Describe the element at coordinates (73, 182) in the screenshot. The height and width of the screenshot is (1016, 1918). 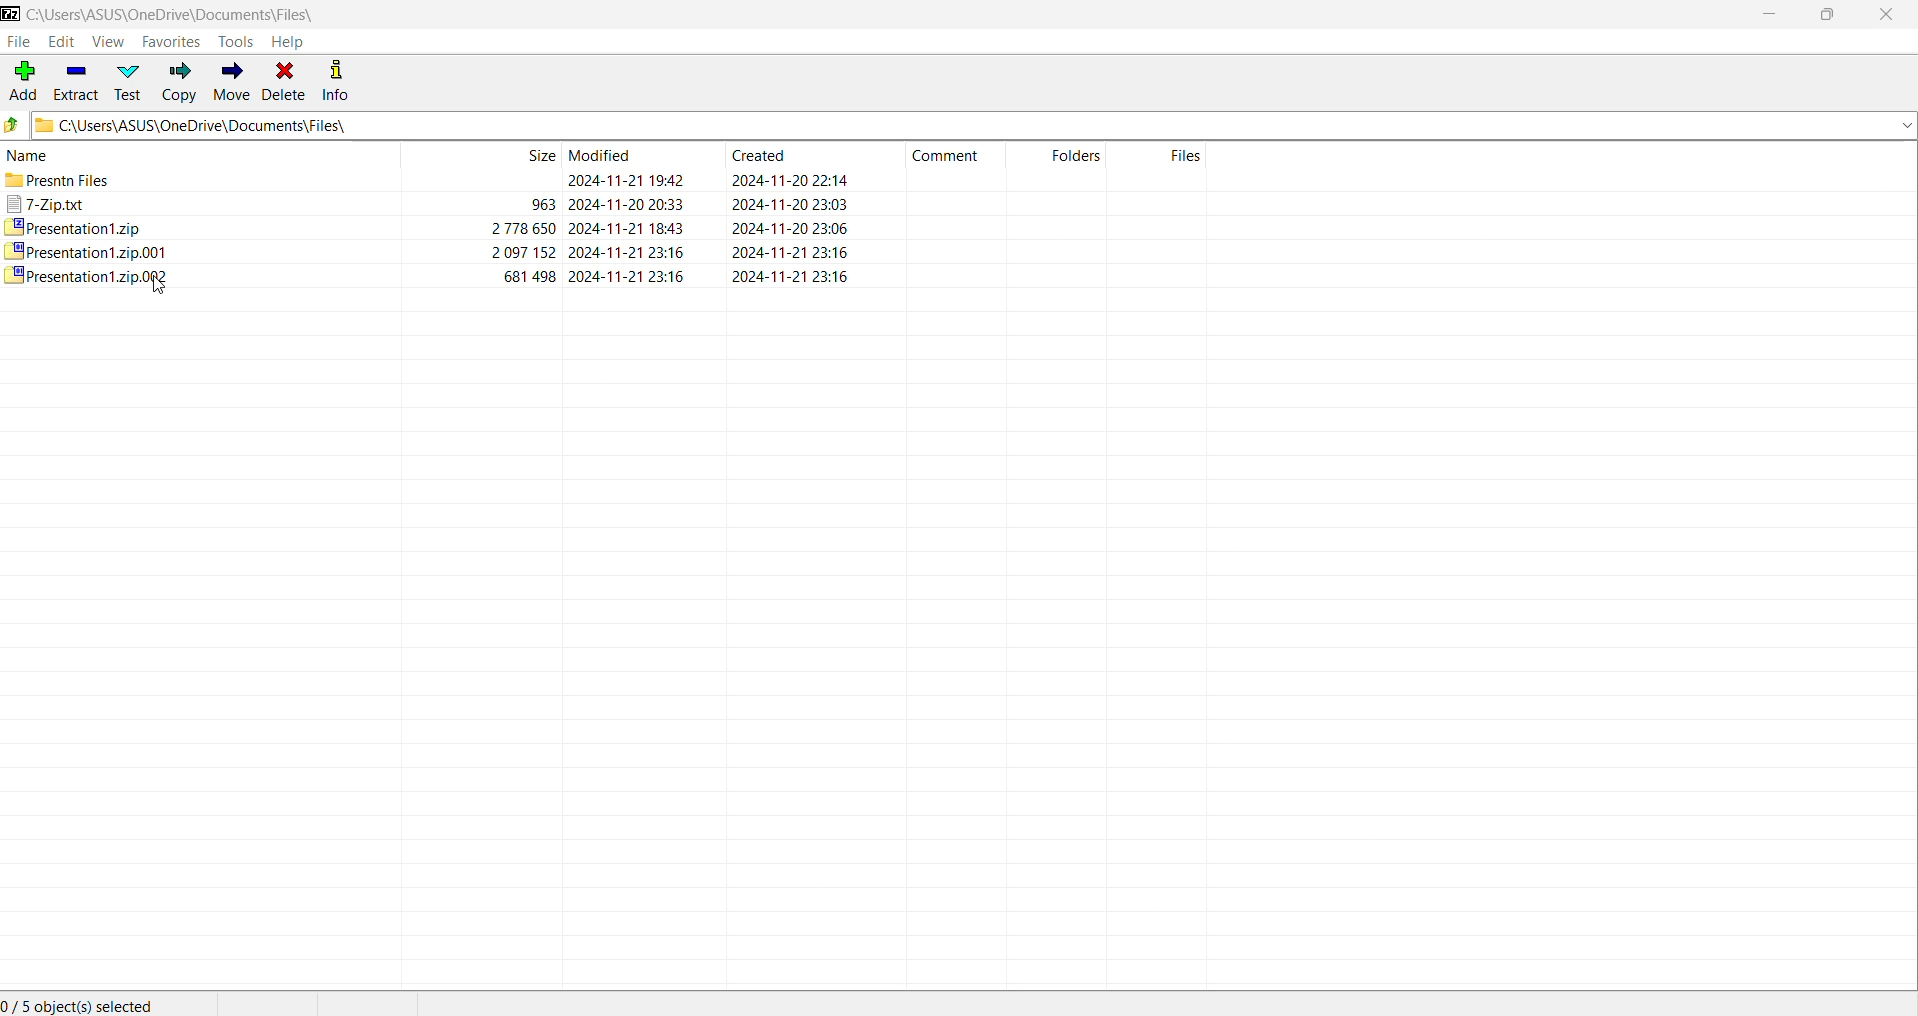
I see `presntn files` at that location.